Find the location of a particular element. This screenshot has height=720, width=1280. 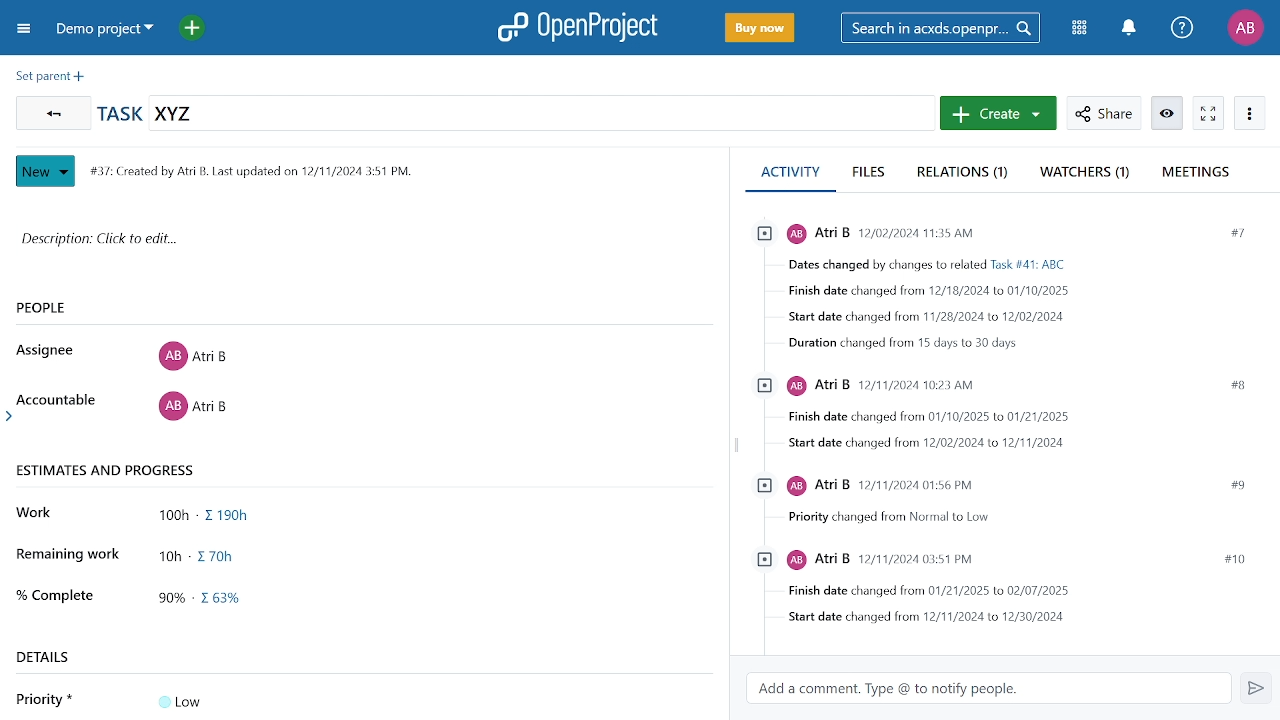

Share is located at coordinates (1105, 114).